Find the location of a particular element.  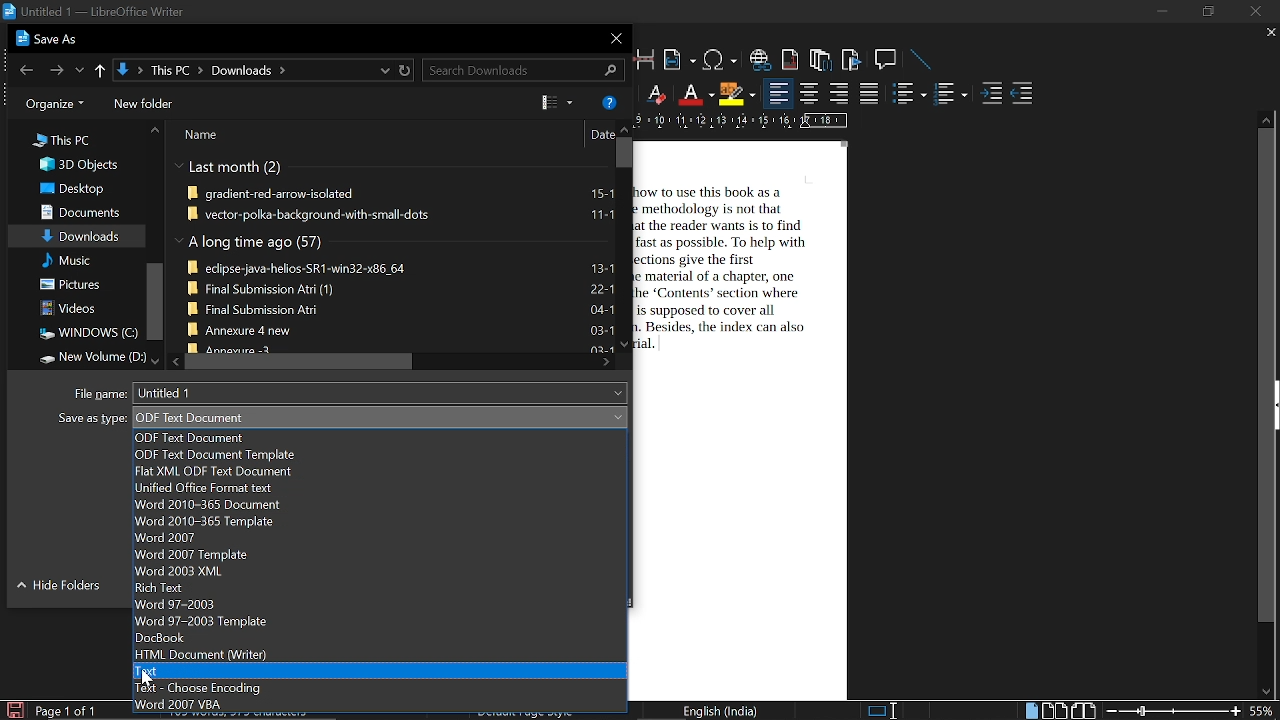

word 97-2003 template is located at coordinates (374, 621).